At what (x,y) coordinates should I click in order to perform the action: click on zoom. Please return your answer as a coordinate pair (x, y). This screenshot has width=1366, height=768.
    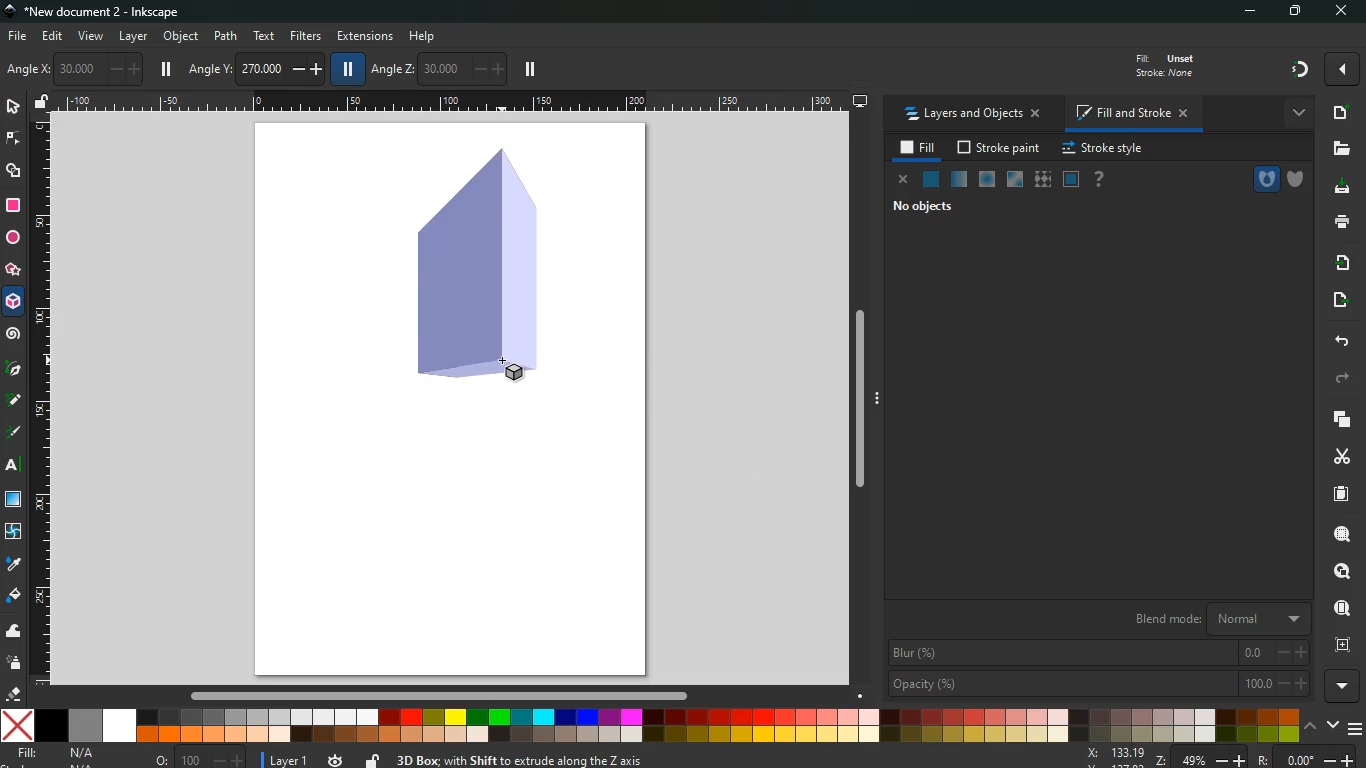
    Looking at the image, I should click on (1221, 758).